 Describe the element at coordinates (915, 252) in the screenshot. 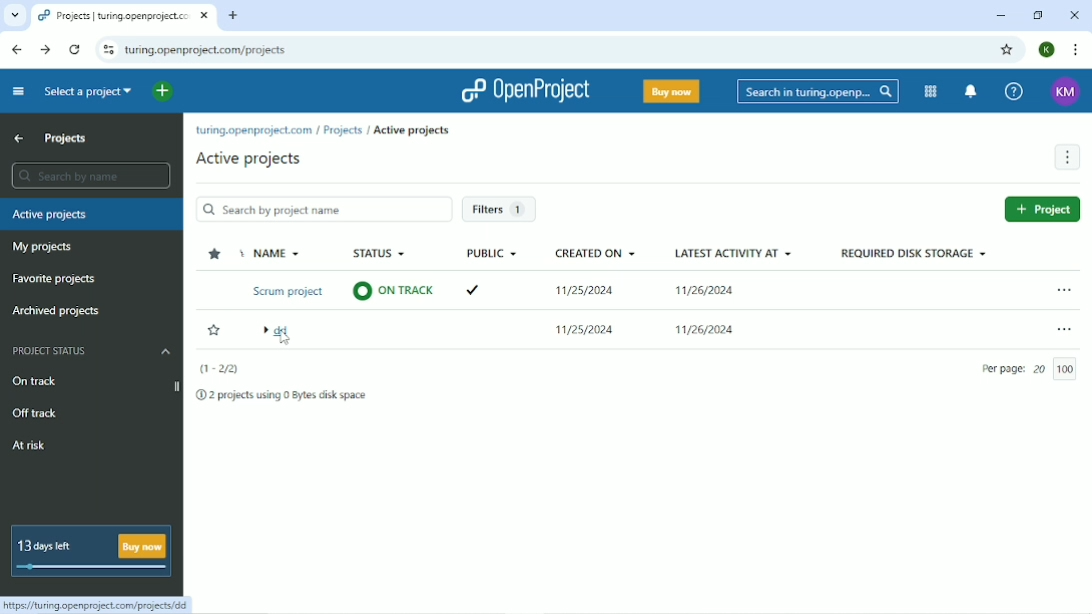

I see `Required disk storage` at that location.